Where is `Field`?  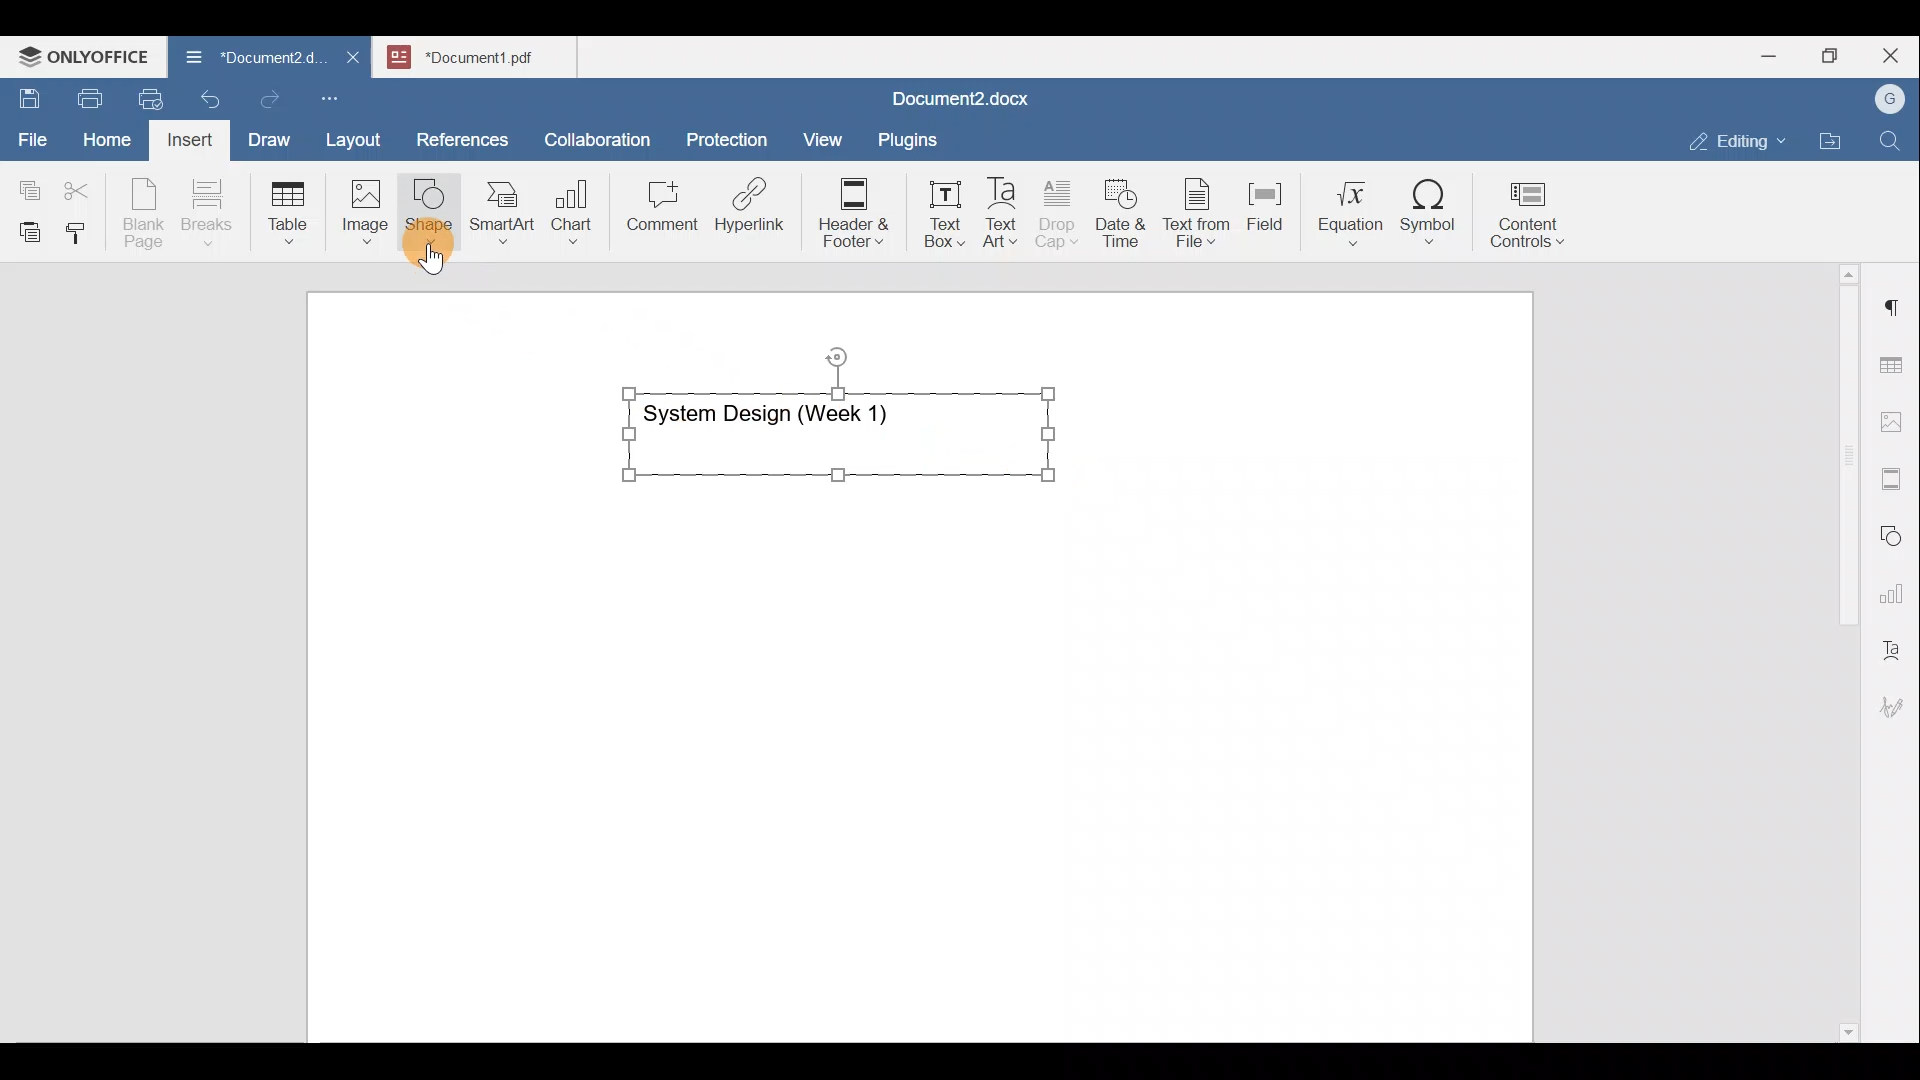 Field is located at coordinates (1265, 203).